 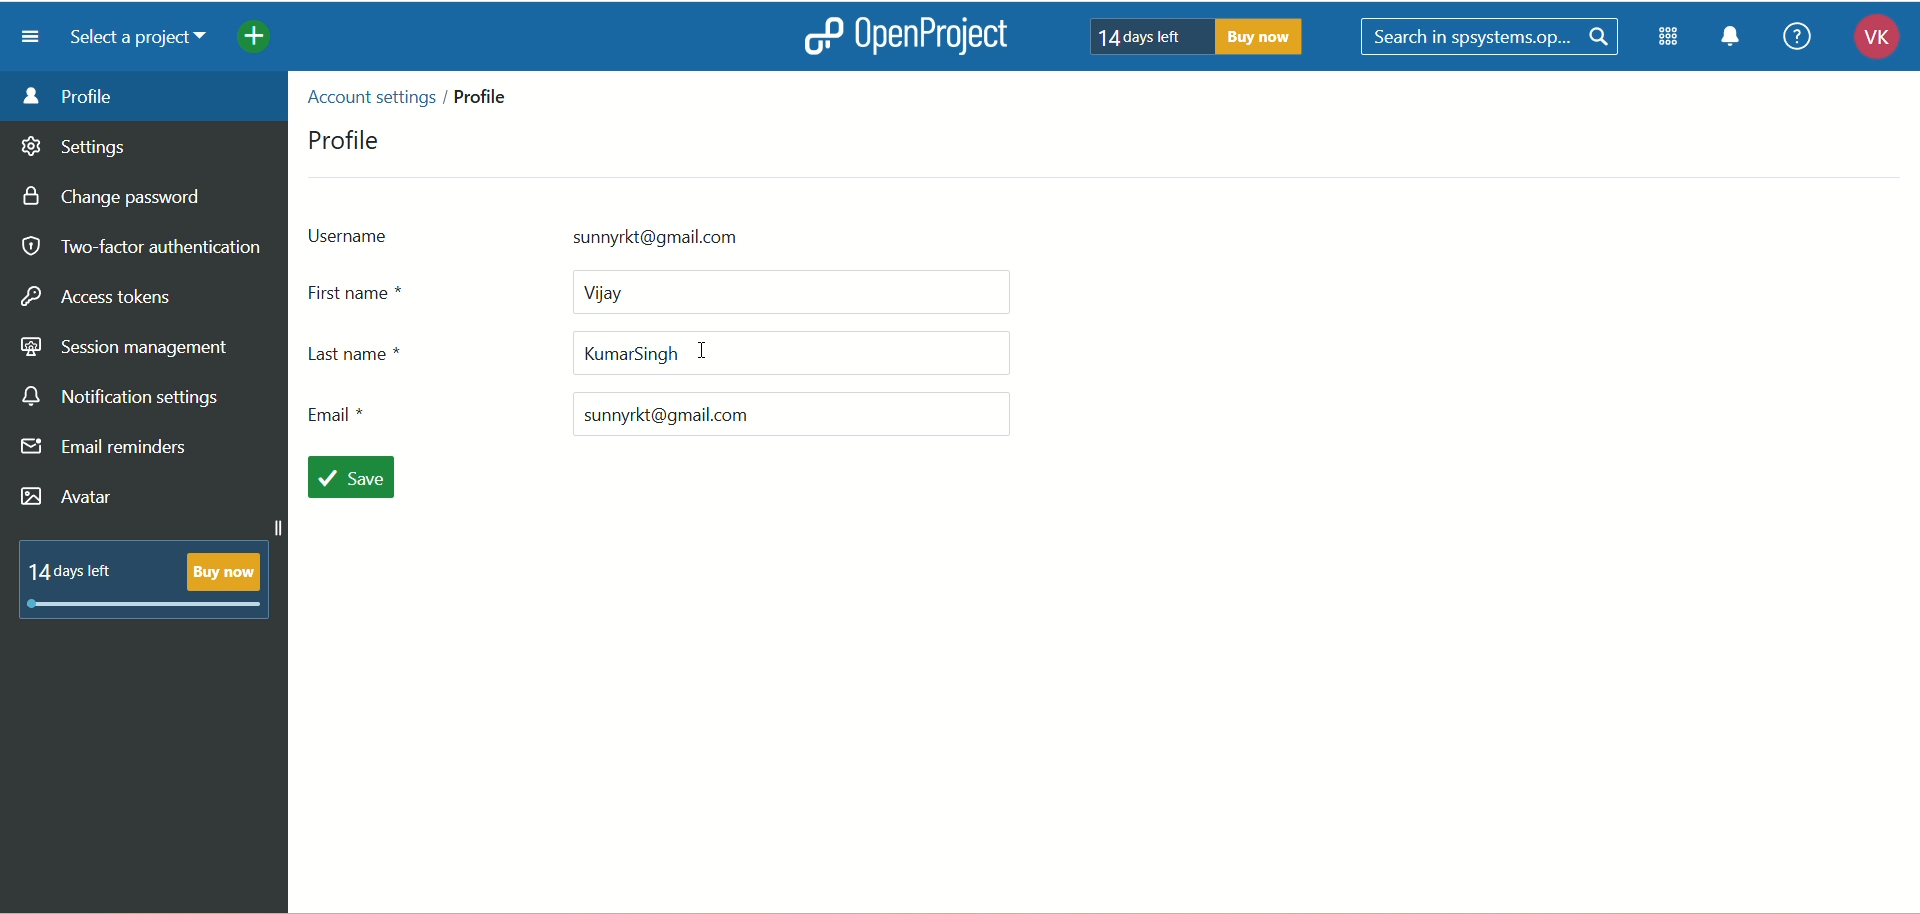 I want to click on email, so click(x=653, y=414).